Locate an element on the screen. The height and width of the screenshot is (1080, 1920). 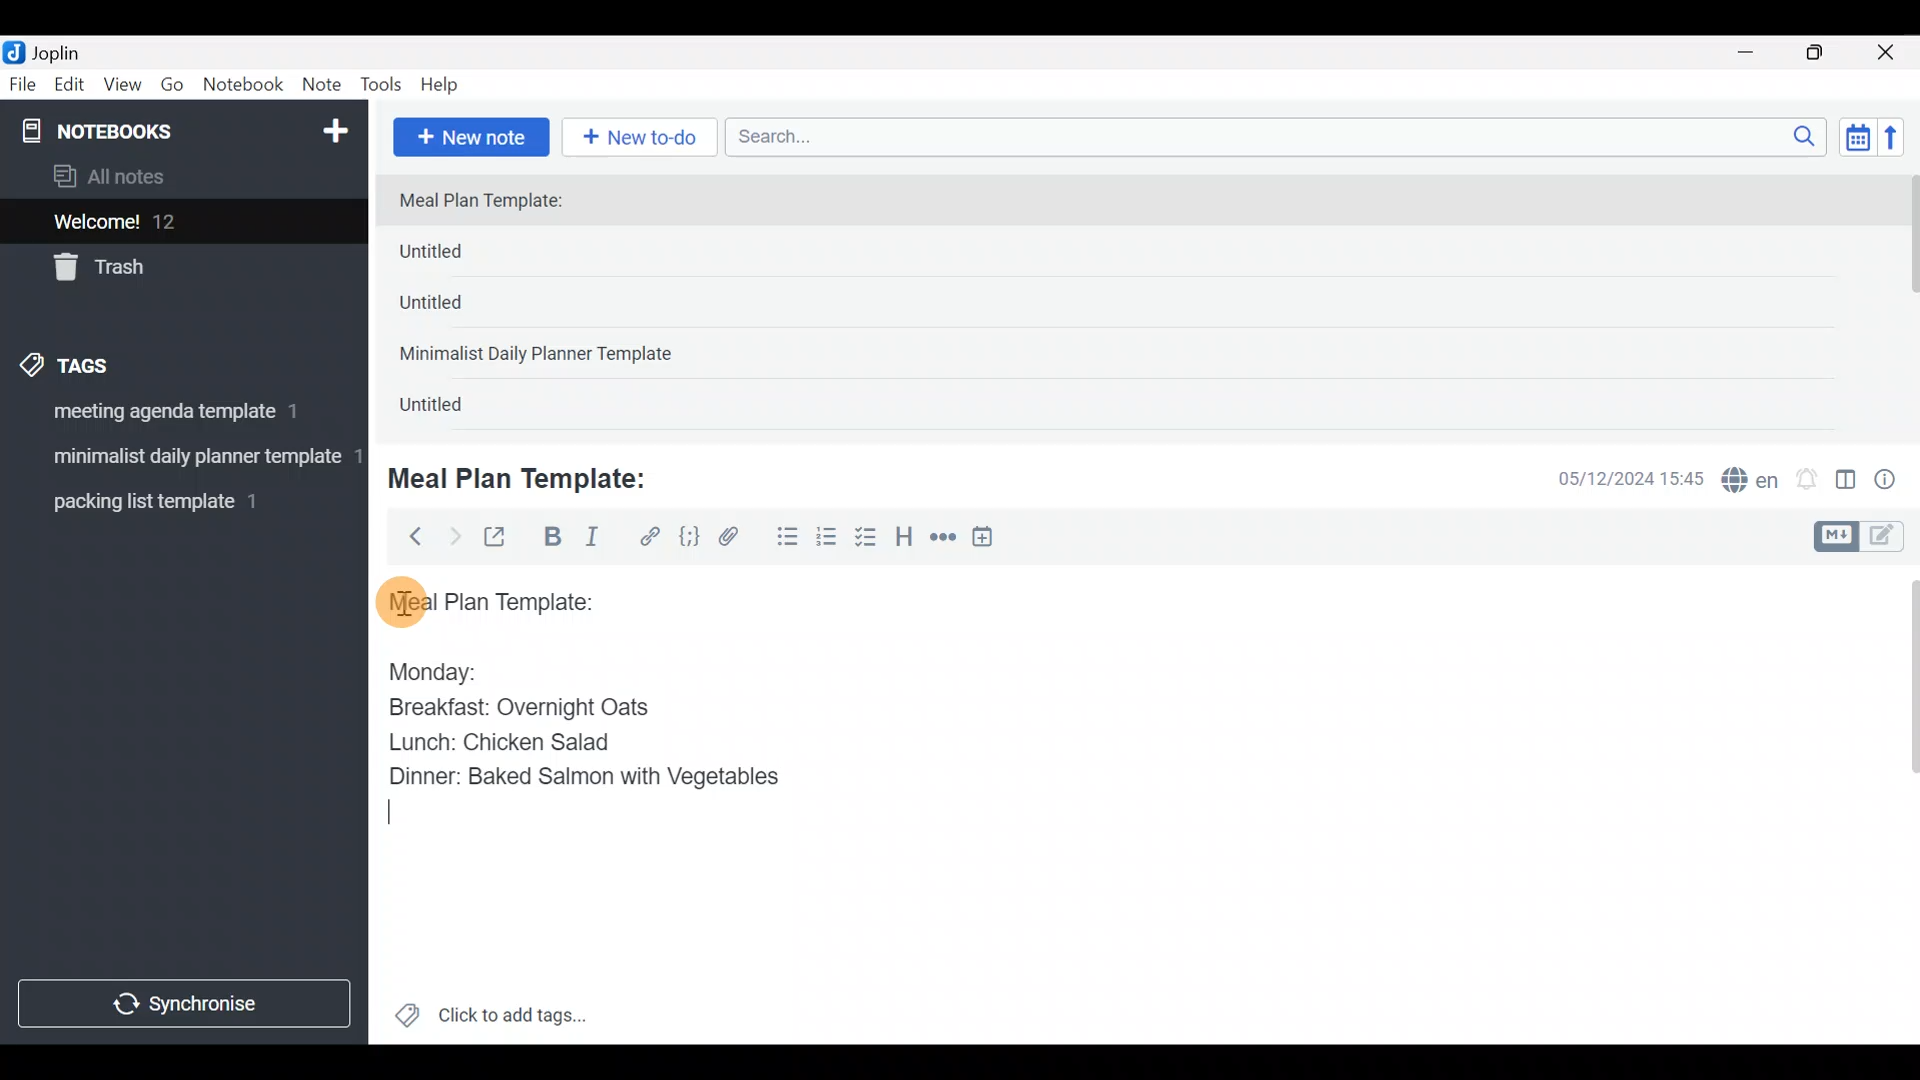
Close is located at coordinates (1889, 54).